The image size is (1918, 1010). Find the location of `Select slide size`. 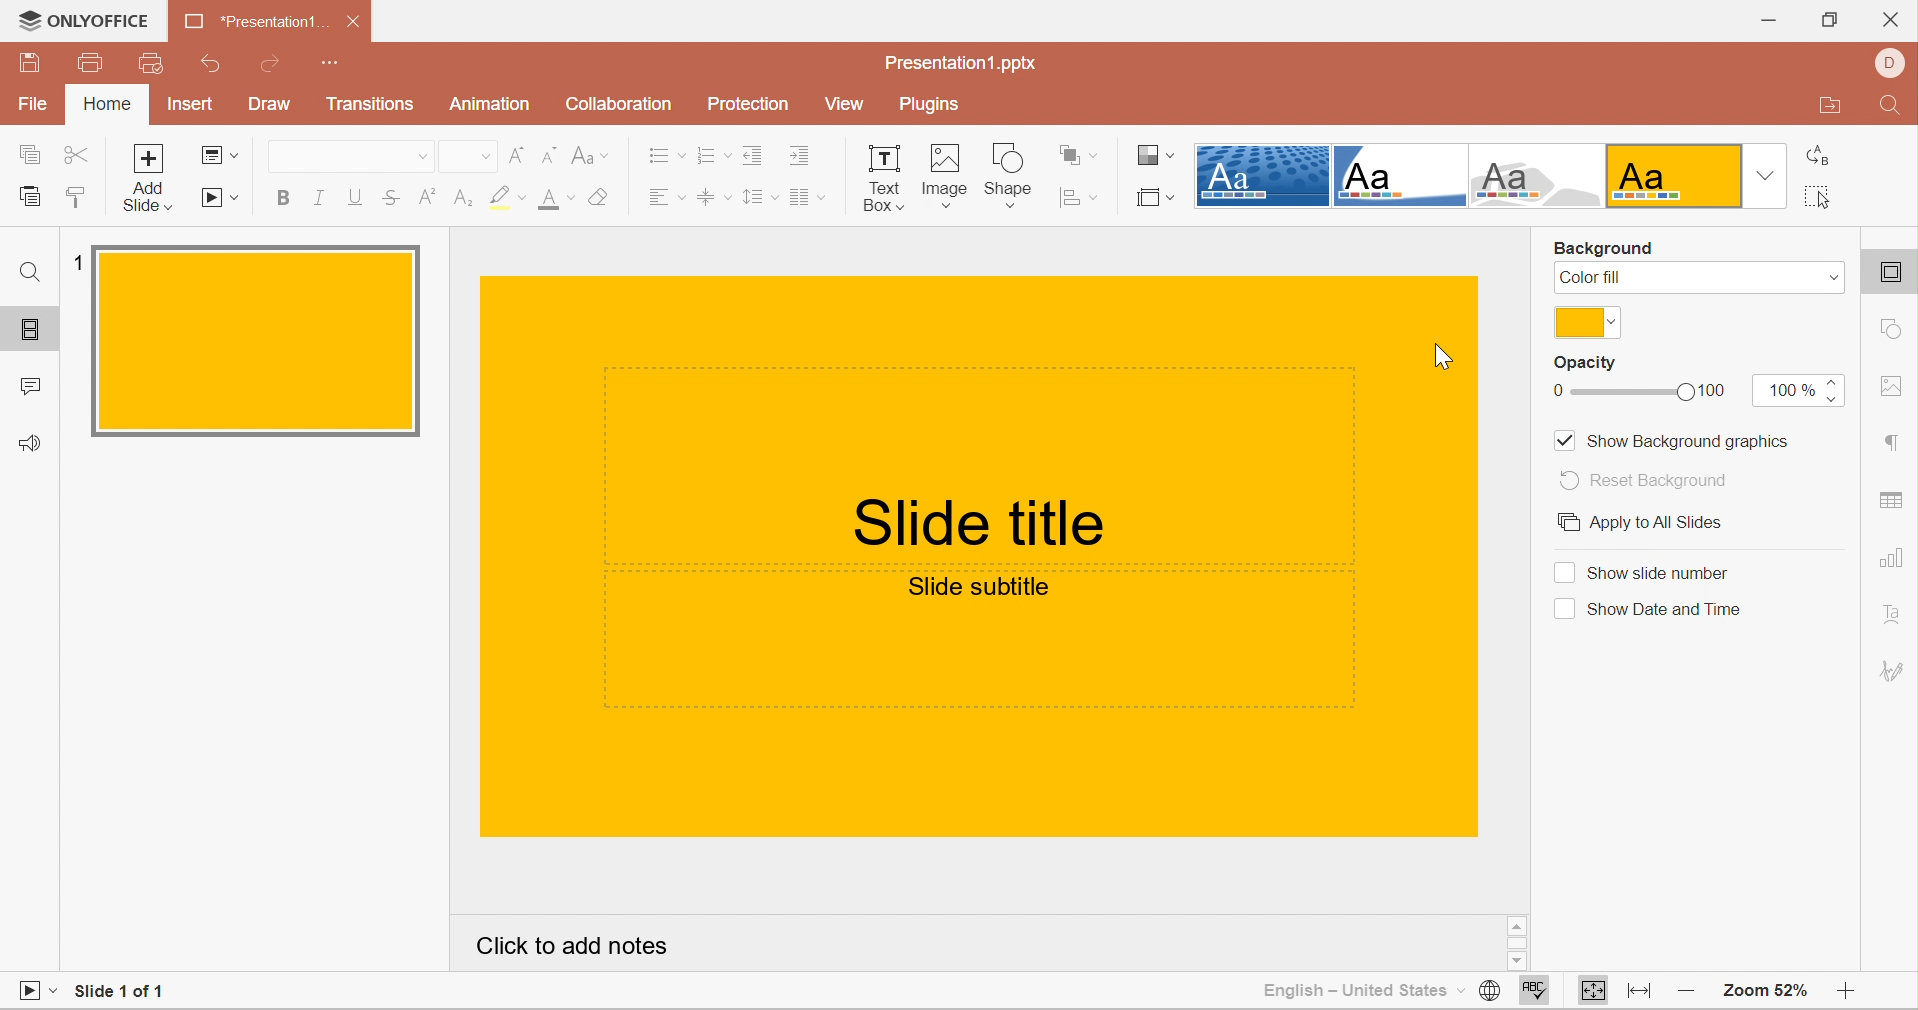

Select slide size is located at coordinates (1155, 198).